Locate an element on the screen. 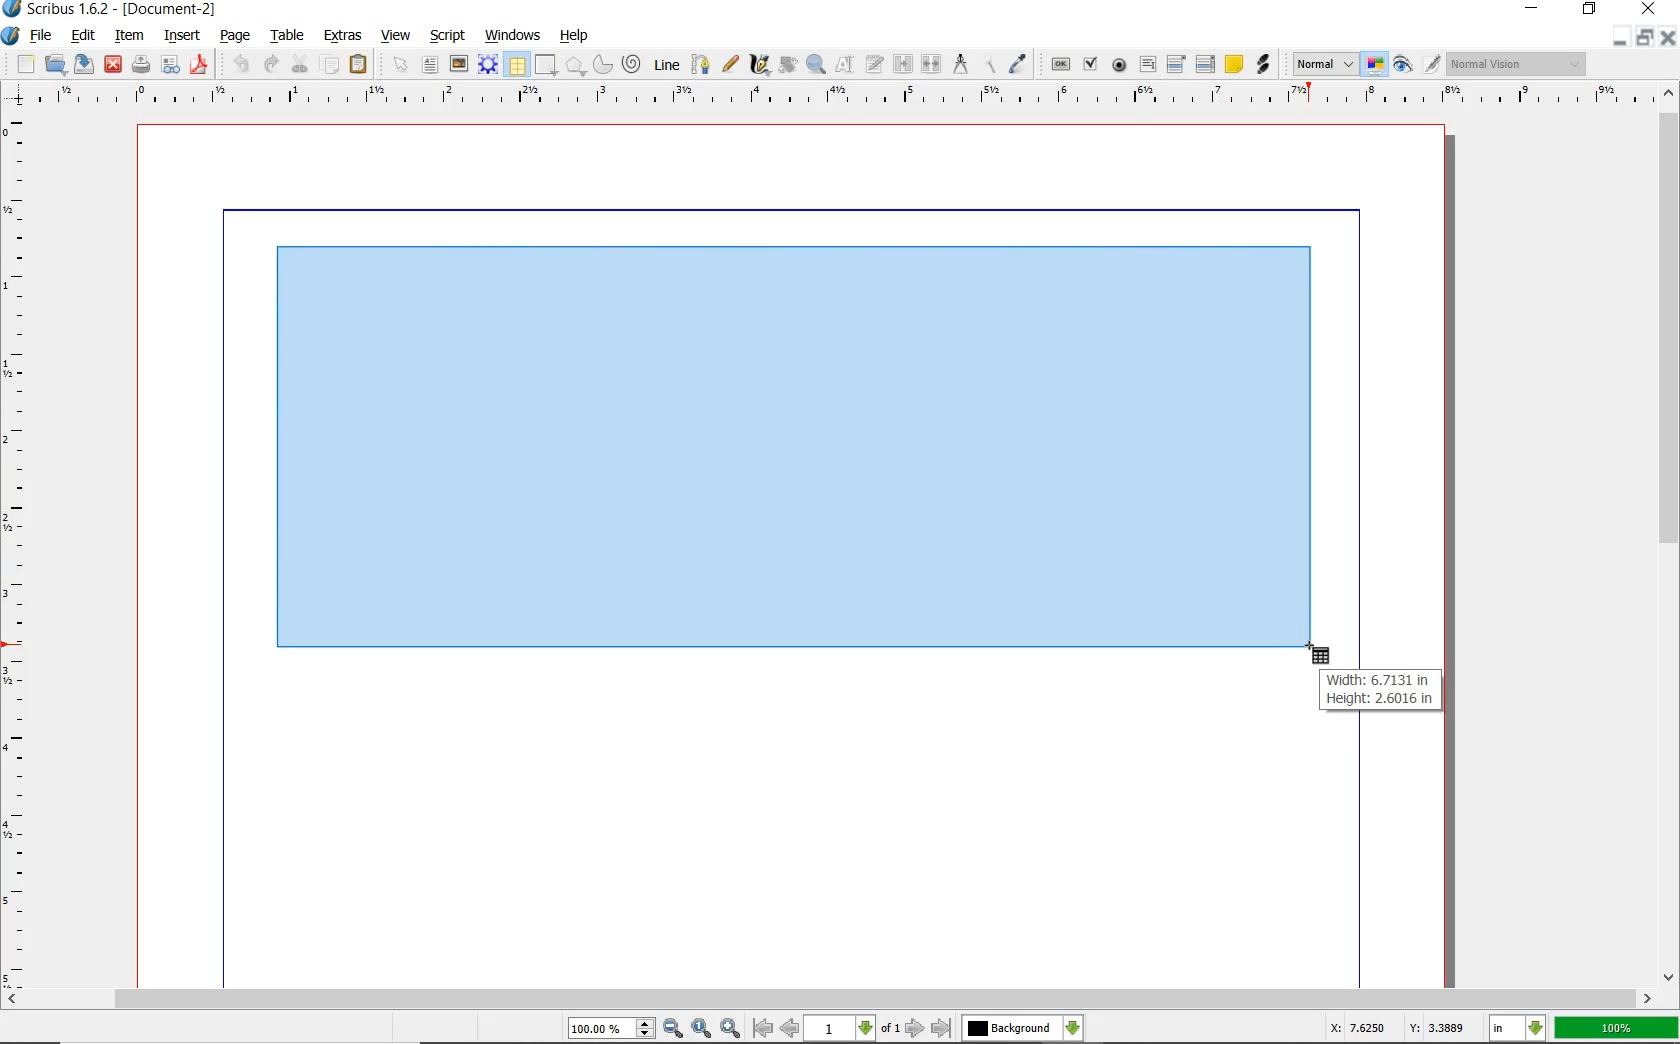 Image resolution: width=1680 pixels, height=1044 pixels. scrollbar is located at coordinates (840, 1001).